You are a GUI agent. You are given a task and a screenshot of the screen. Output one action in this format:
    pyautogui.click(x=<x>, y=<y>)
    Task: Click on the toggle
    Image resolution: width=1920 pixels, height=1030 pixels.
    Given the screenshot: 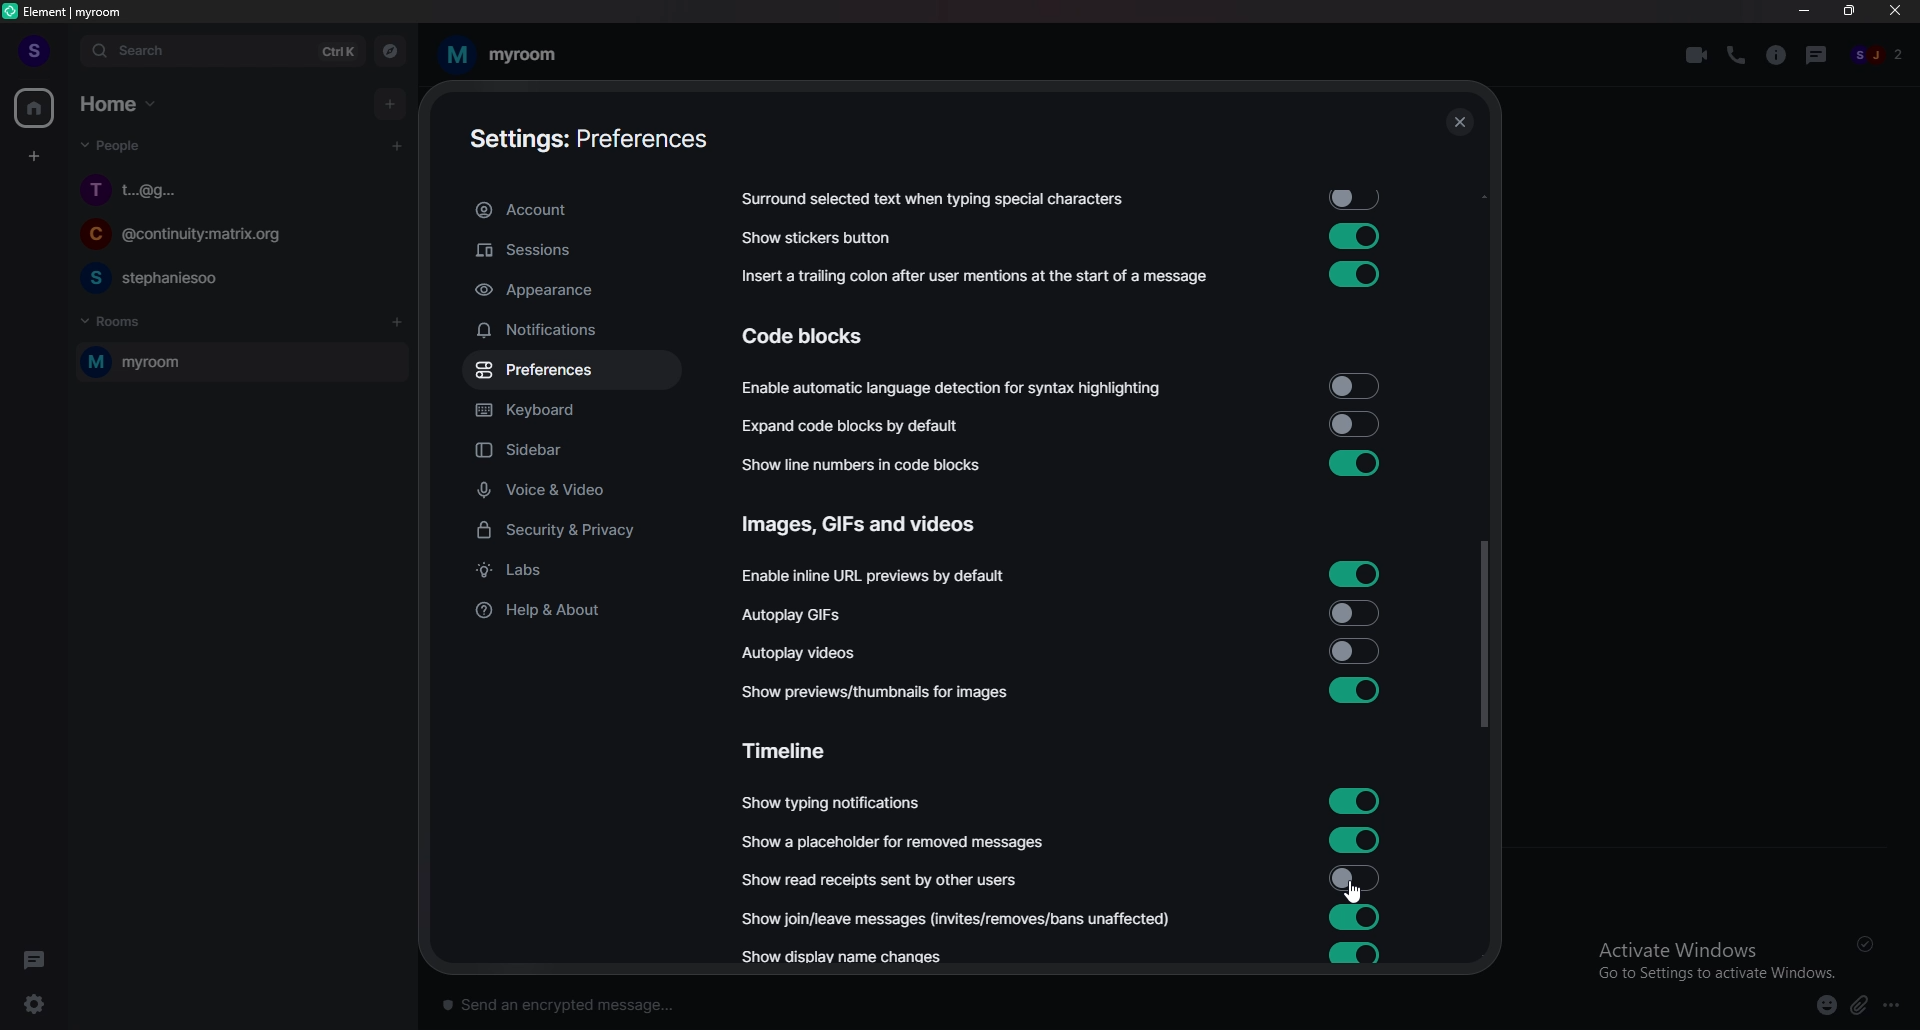 What is the action you would take?
    pyautogui.click(x=1356, y=837)
    